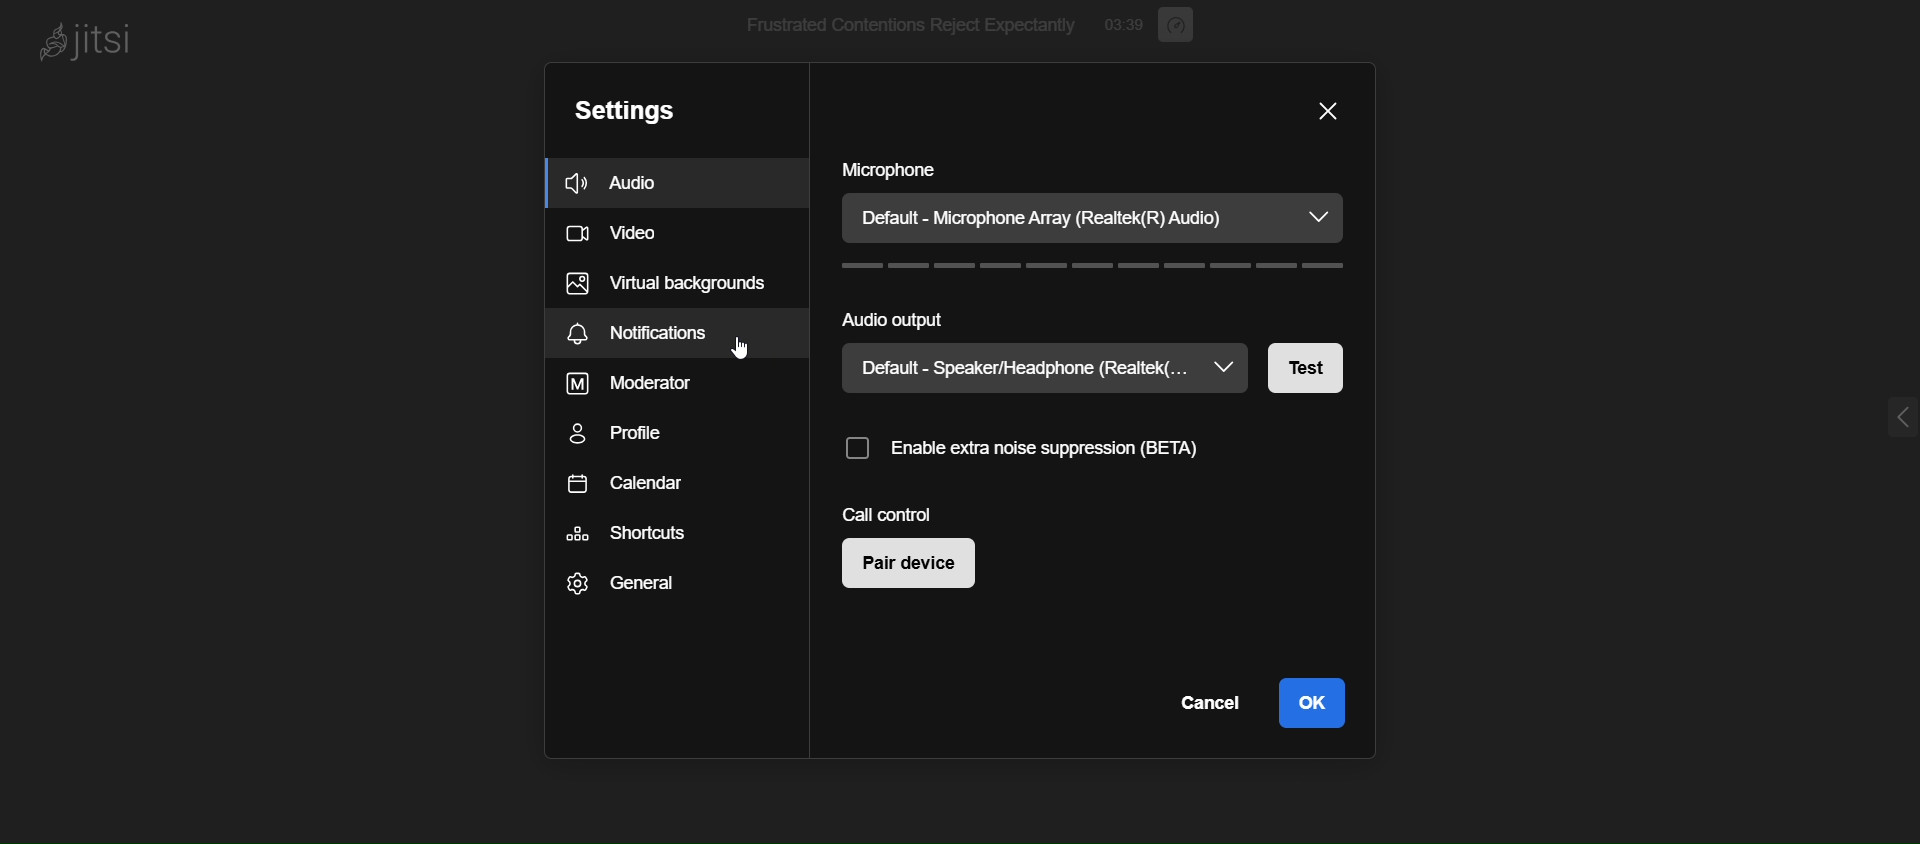 The height and width of the screenshot is (844, 1920). What do you see at coordinates (904, 509) in the screenshot?
I see `call control` at bounding box center [904, 509].